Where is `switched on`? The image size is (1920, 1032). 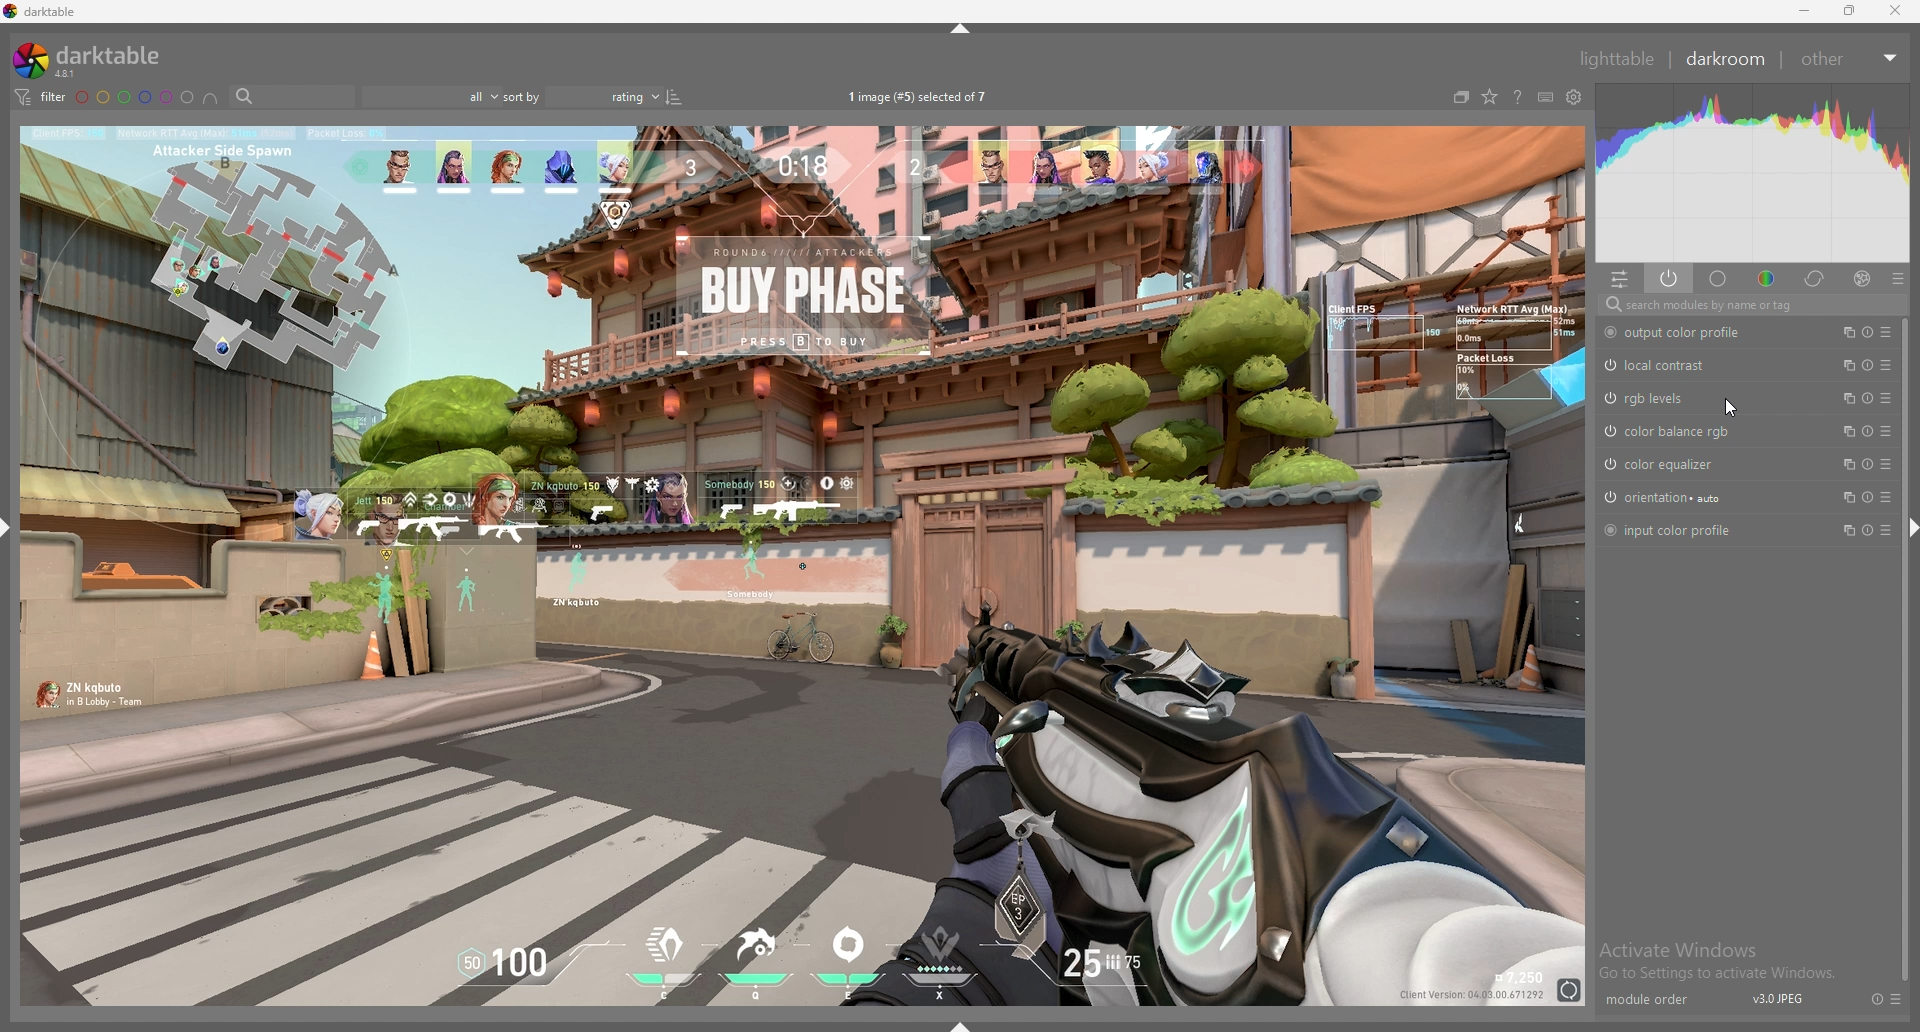
switched on is located at coordinates (1608, 398).